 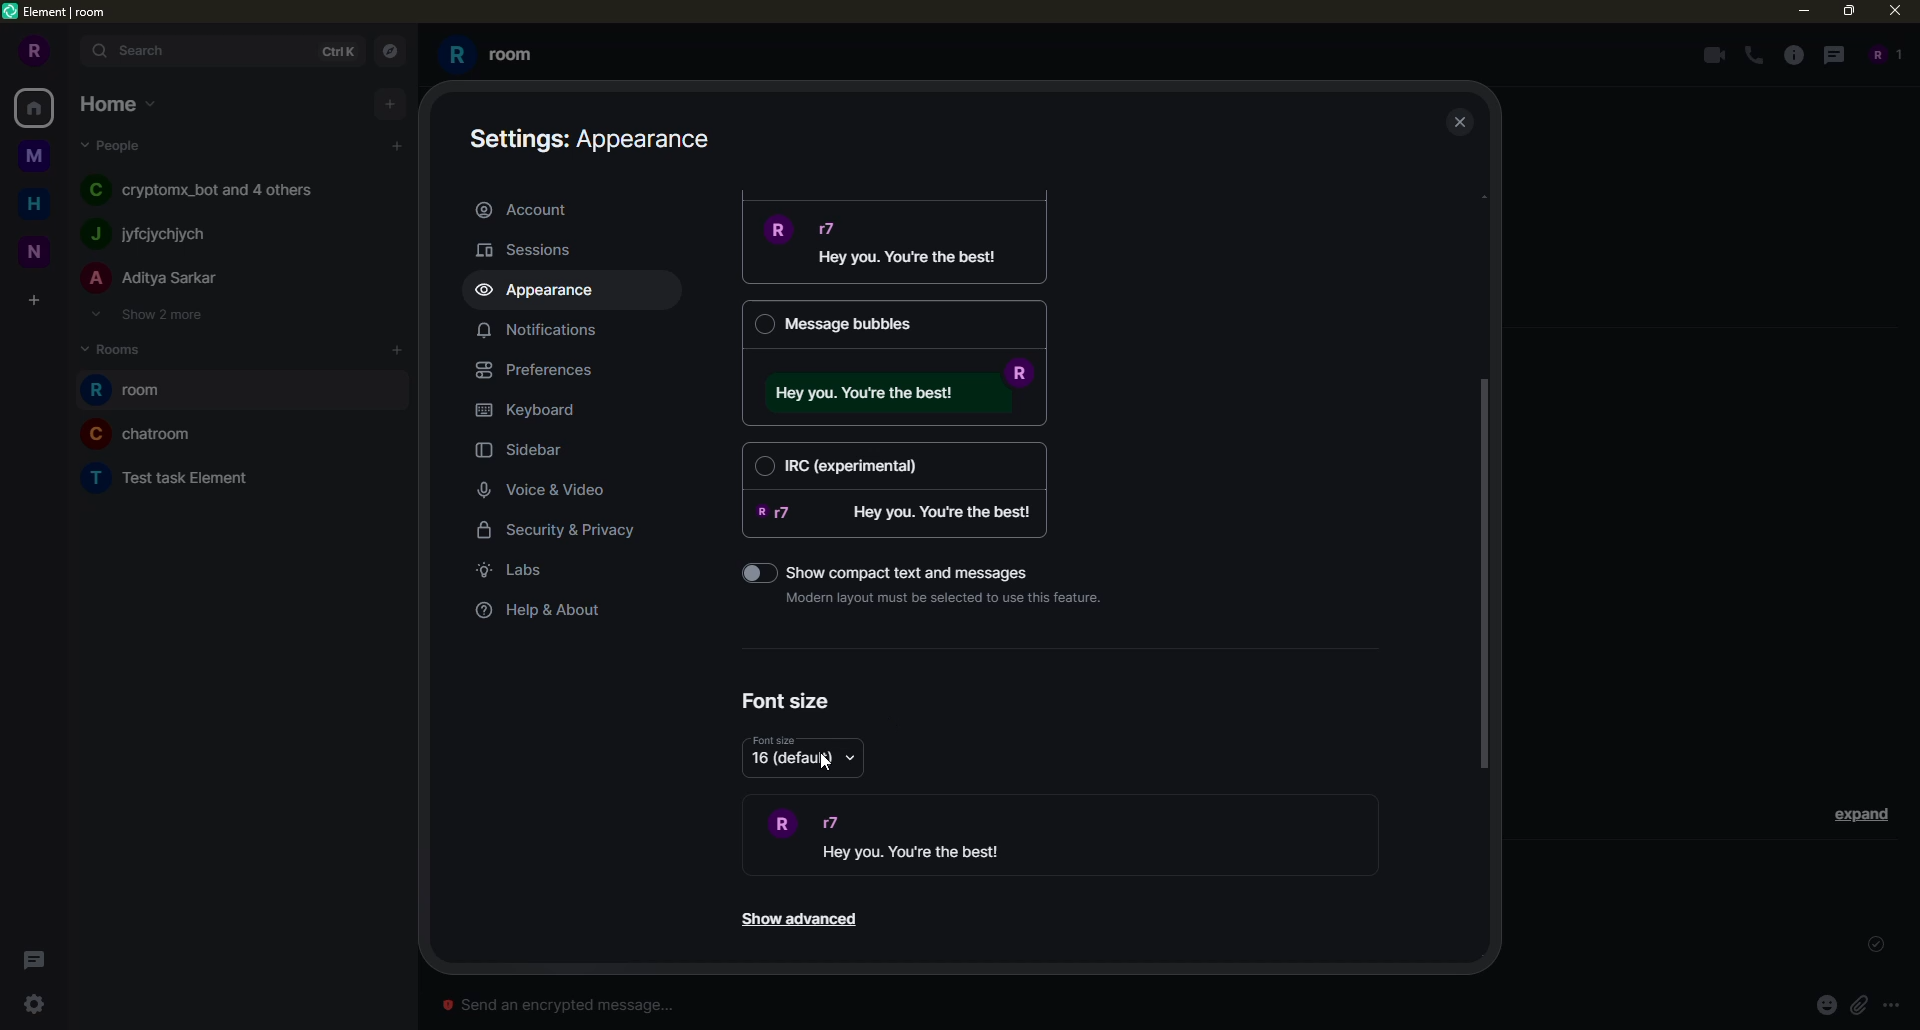 What do you see at coordinates (1872, 945) in the screenshot?
I see `sent` at bounding box center [1872, 945].